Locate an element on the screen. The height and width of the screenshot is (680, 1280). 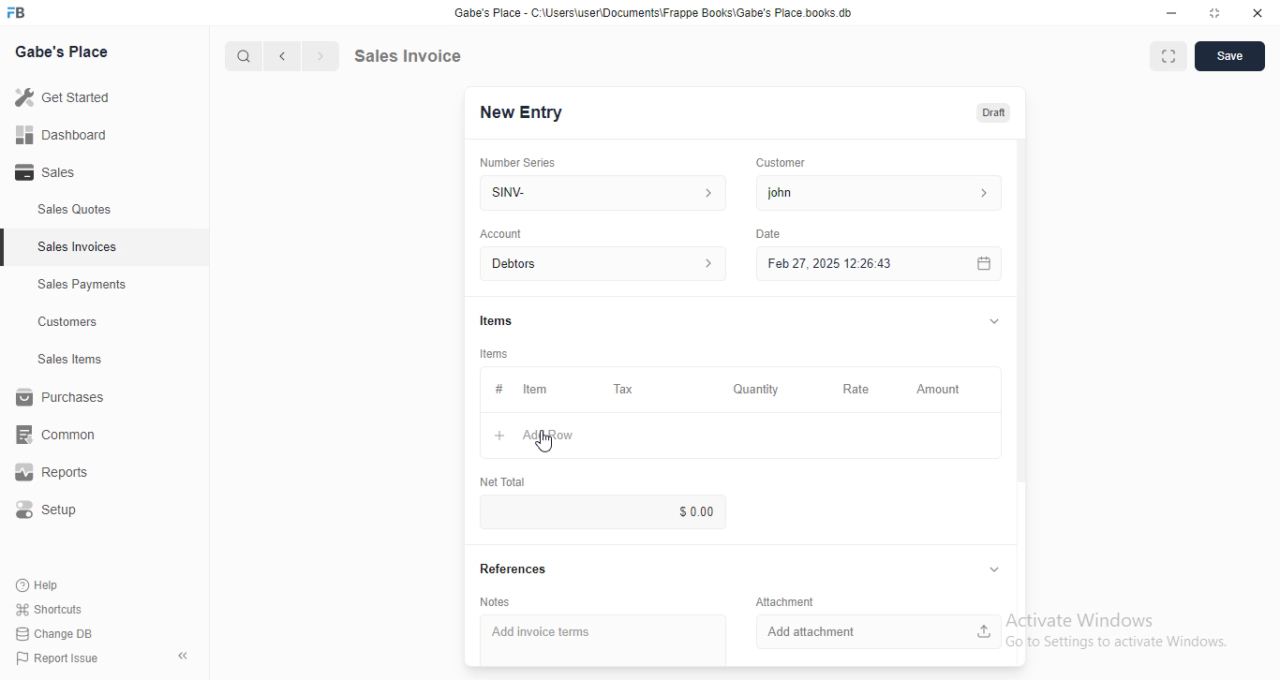
Expand is located at coordinates (991, 570).